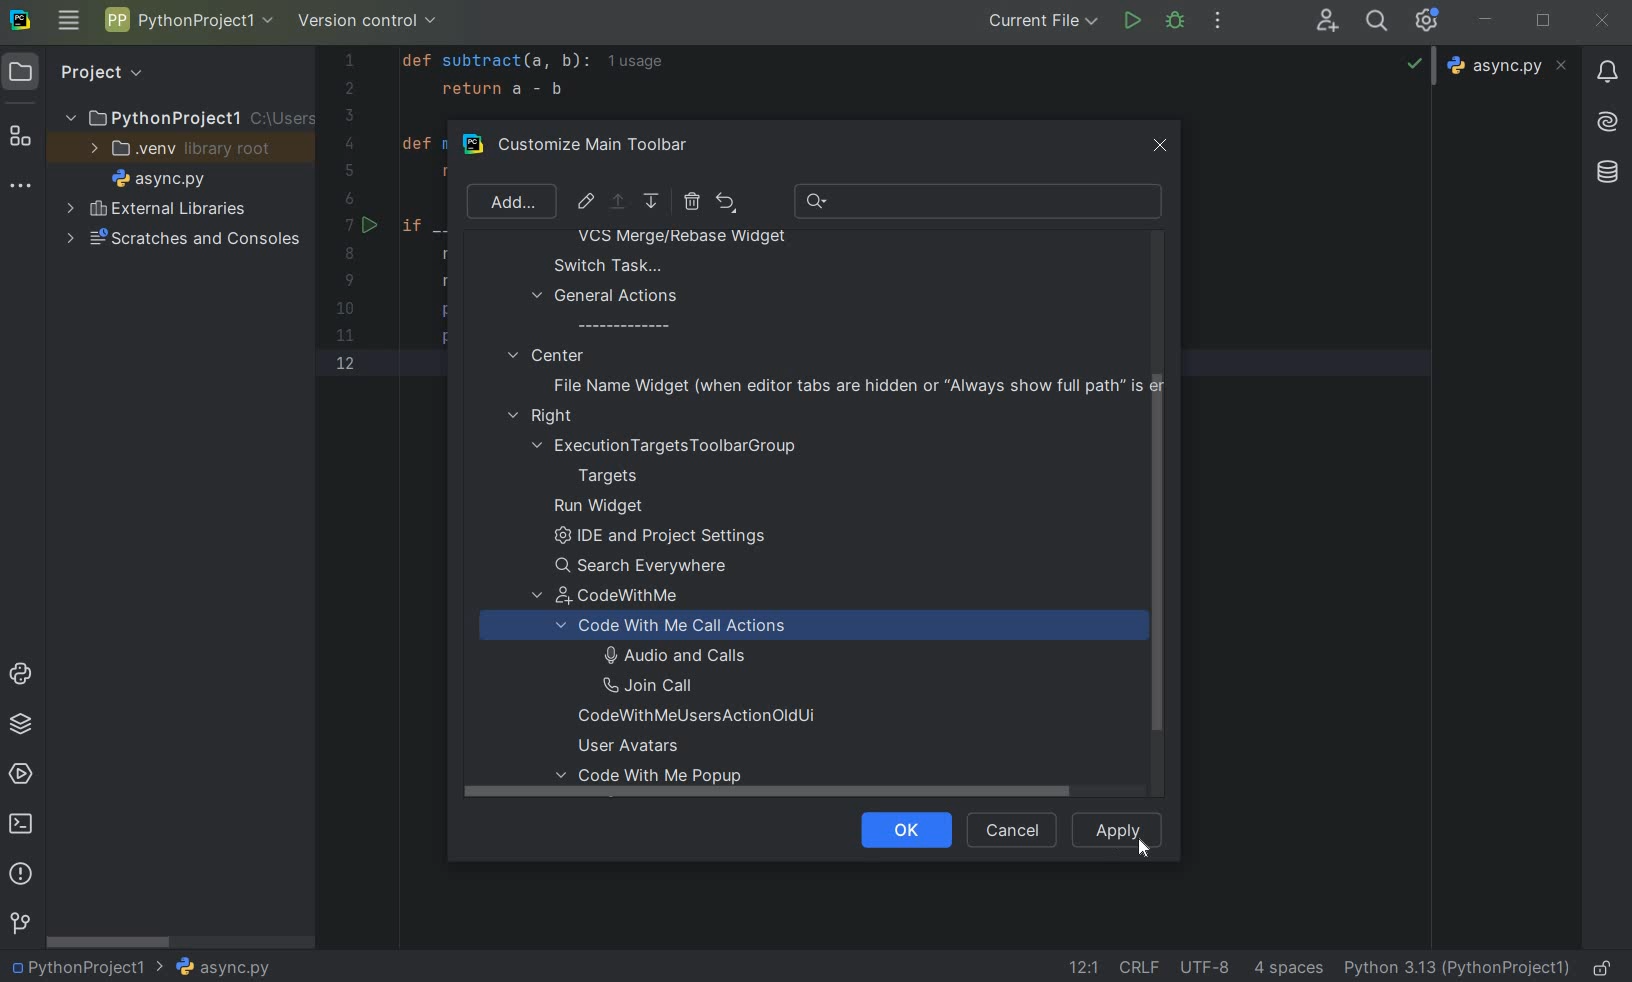 The width and height of the screenshot is (1632, 982). I want to click on ide and project settings, so click(656, 539).